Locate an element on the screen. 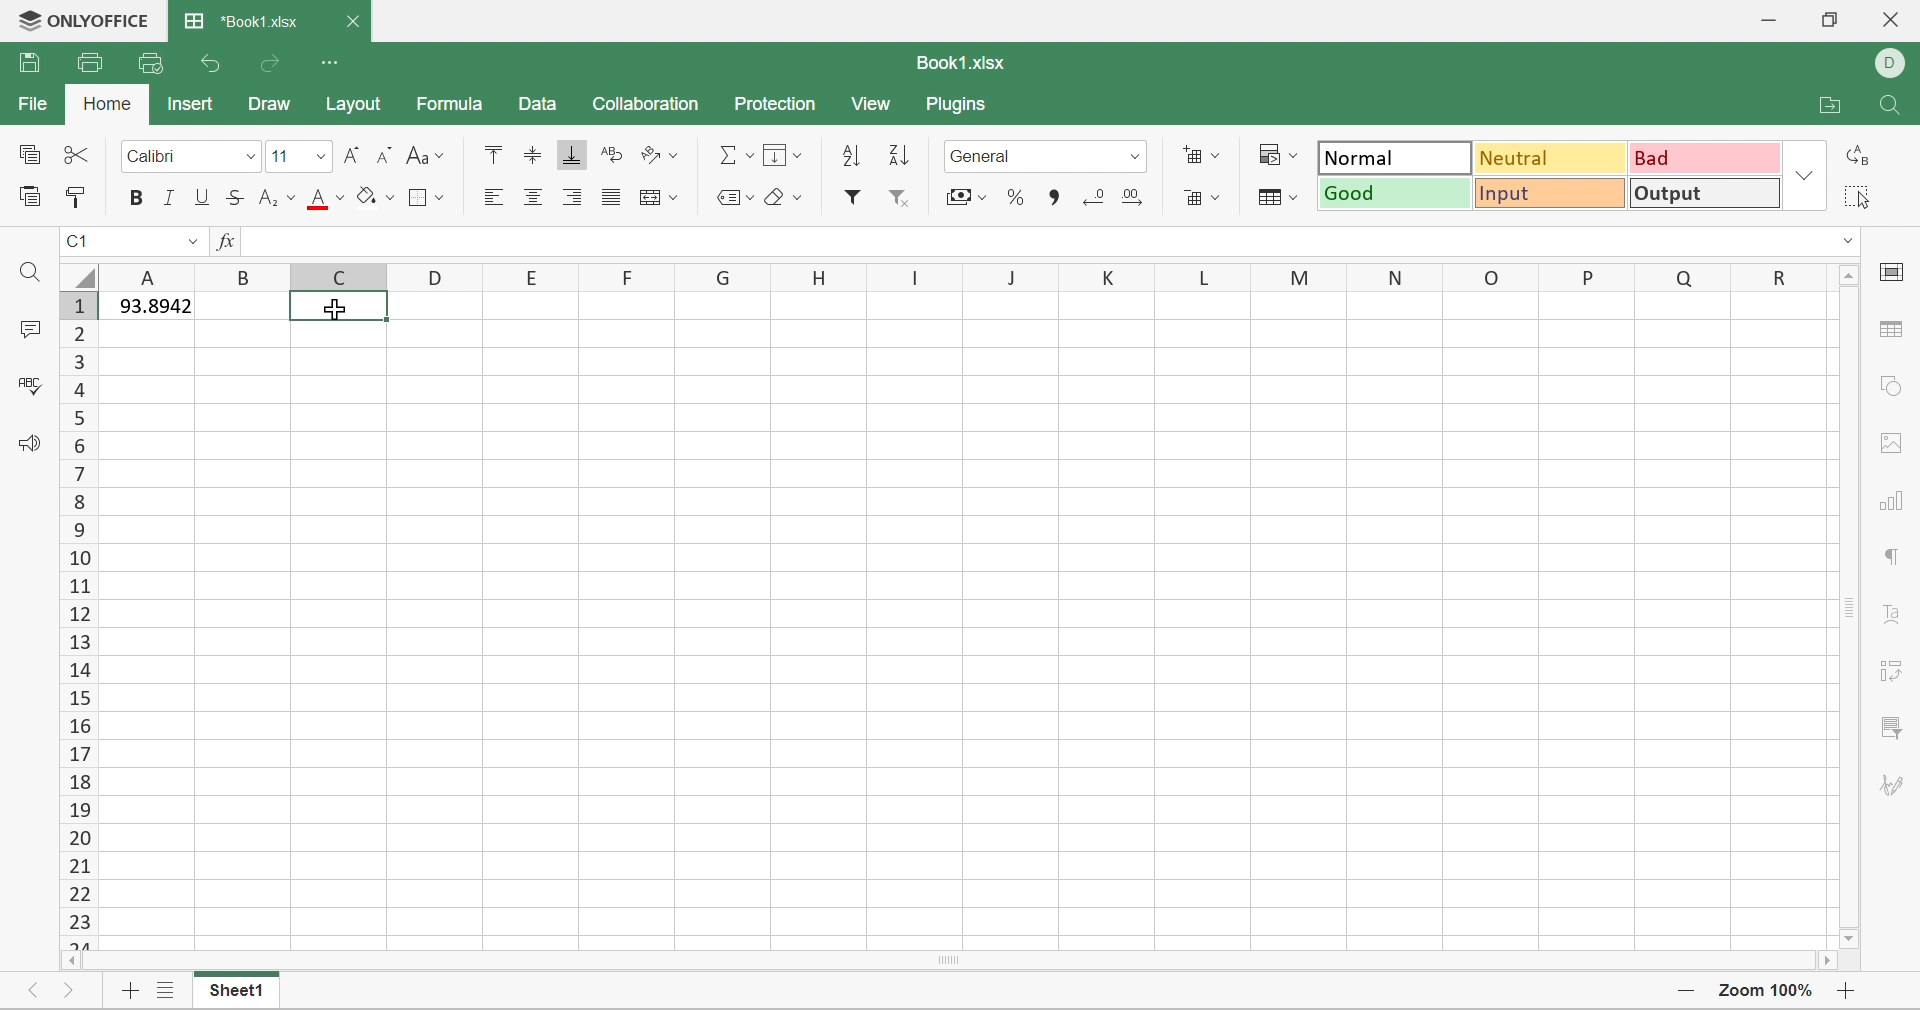 The image size is (1920, 1010). Close is located at coordinates (353, 22).